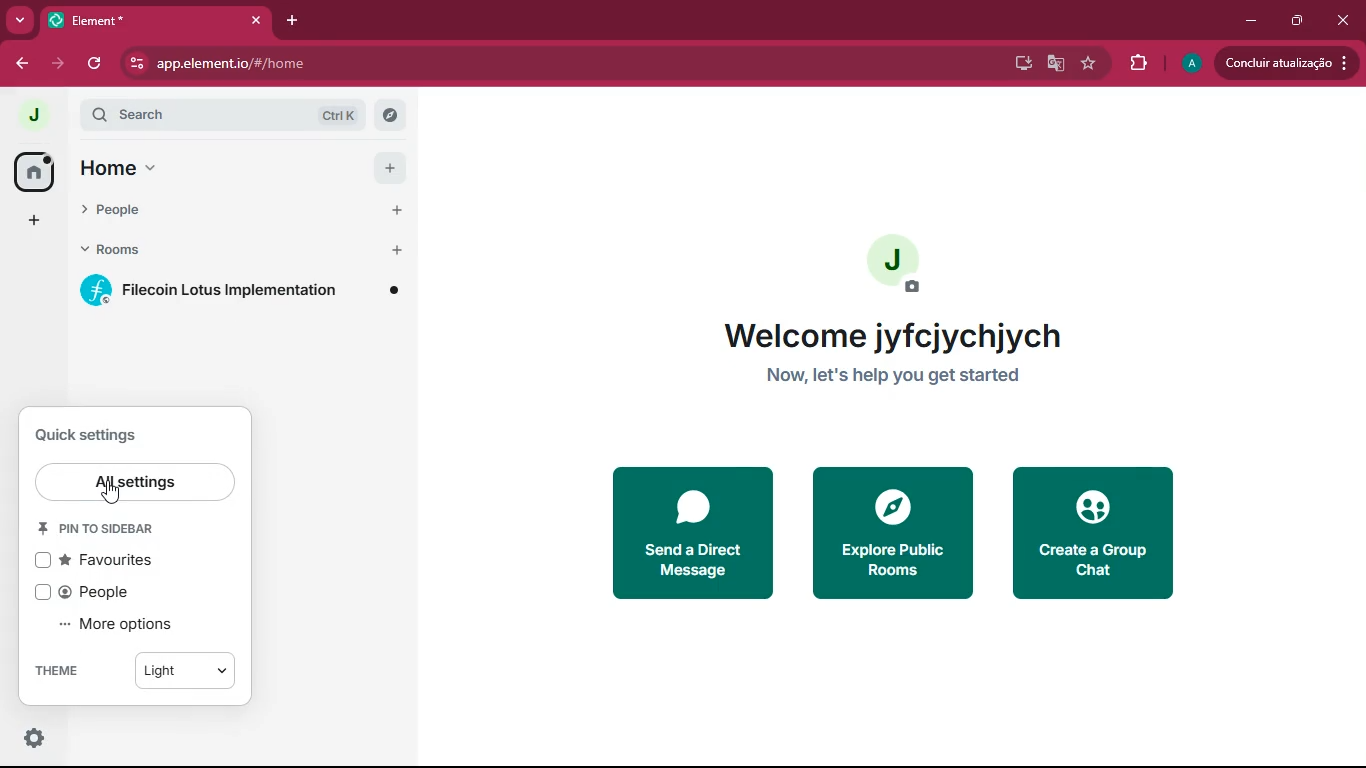 This screenshot has width=1366, height=768. What do you see at coordinates (389, 168) in the screenshot?
I see `add button` at bounding box center [389, 168].